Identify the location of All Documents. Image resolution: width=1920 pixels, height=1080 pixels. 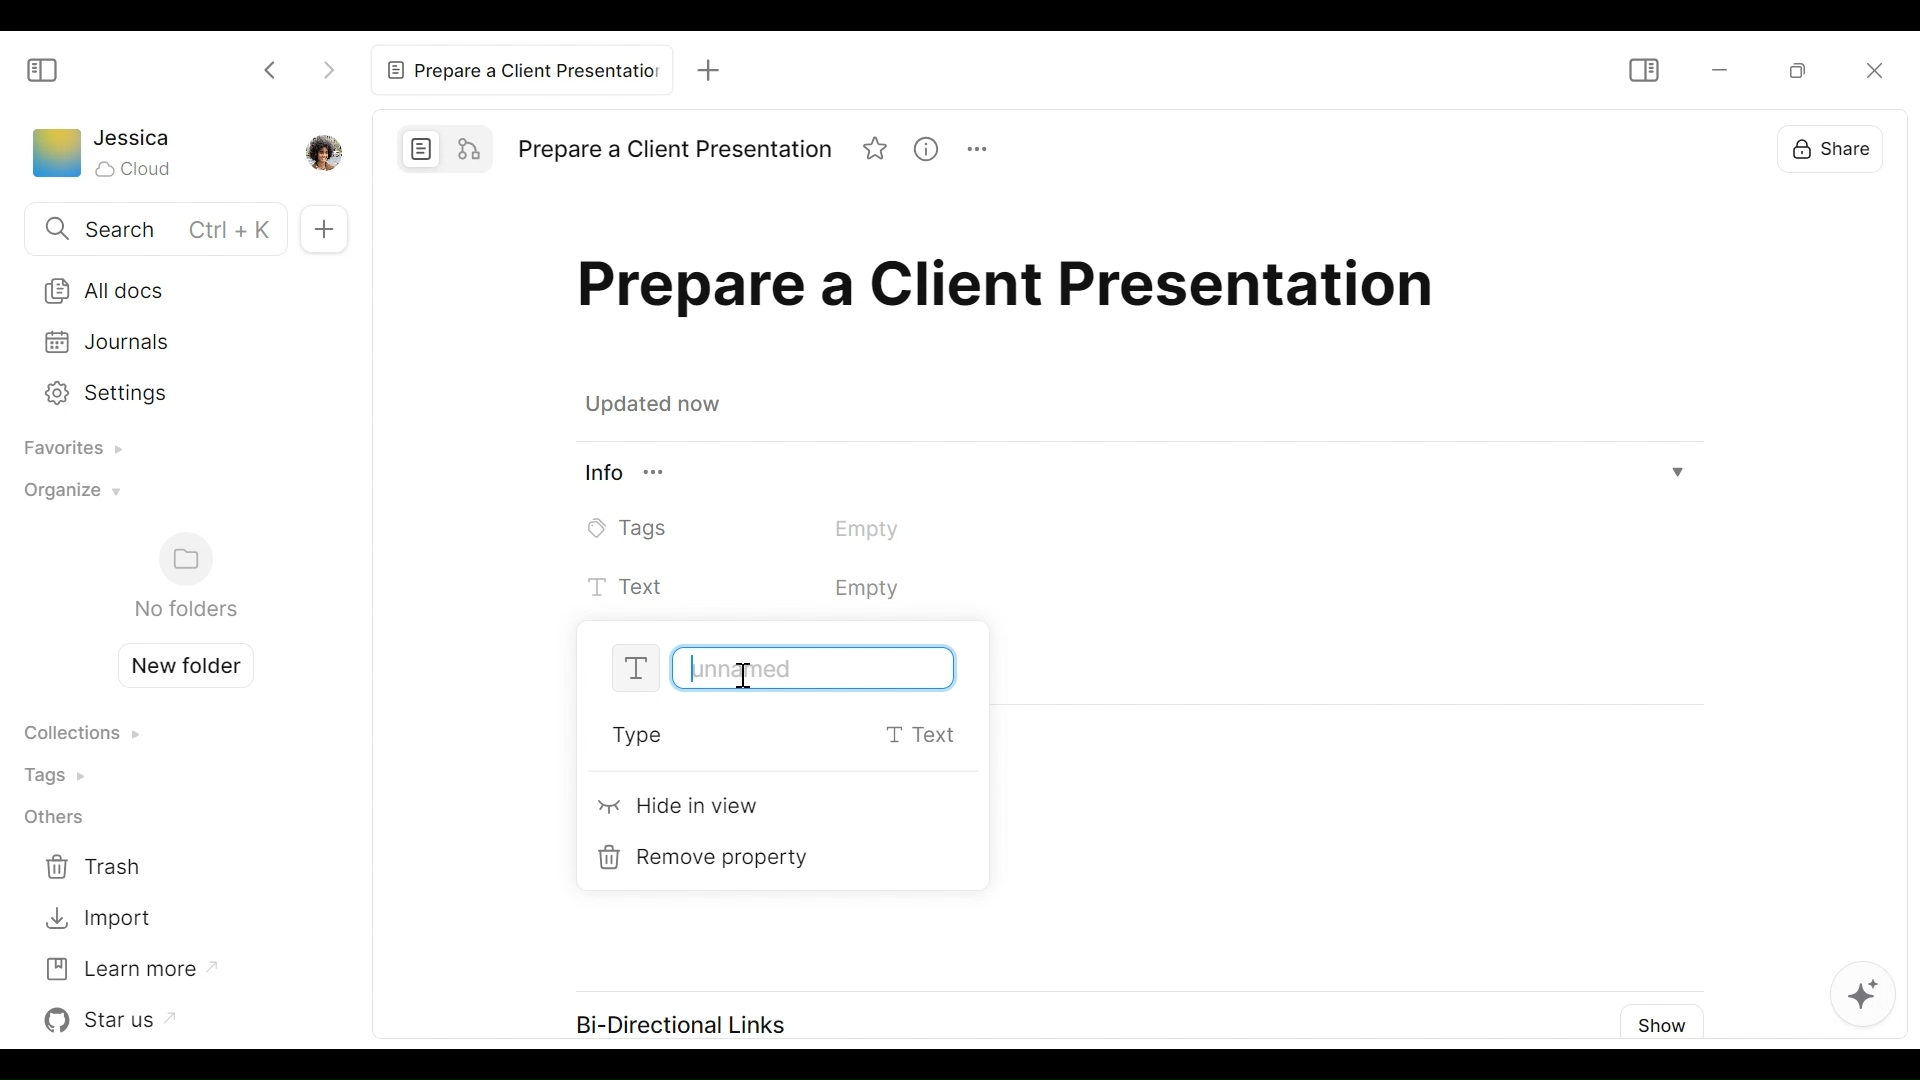
(171, 289).